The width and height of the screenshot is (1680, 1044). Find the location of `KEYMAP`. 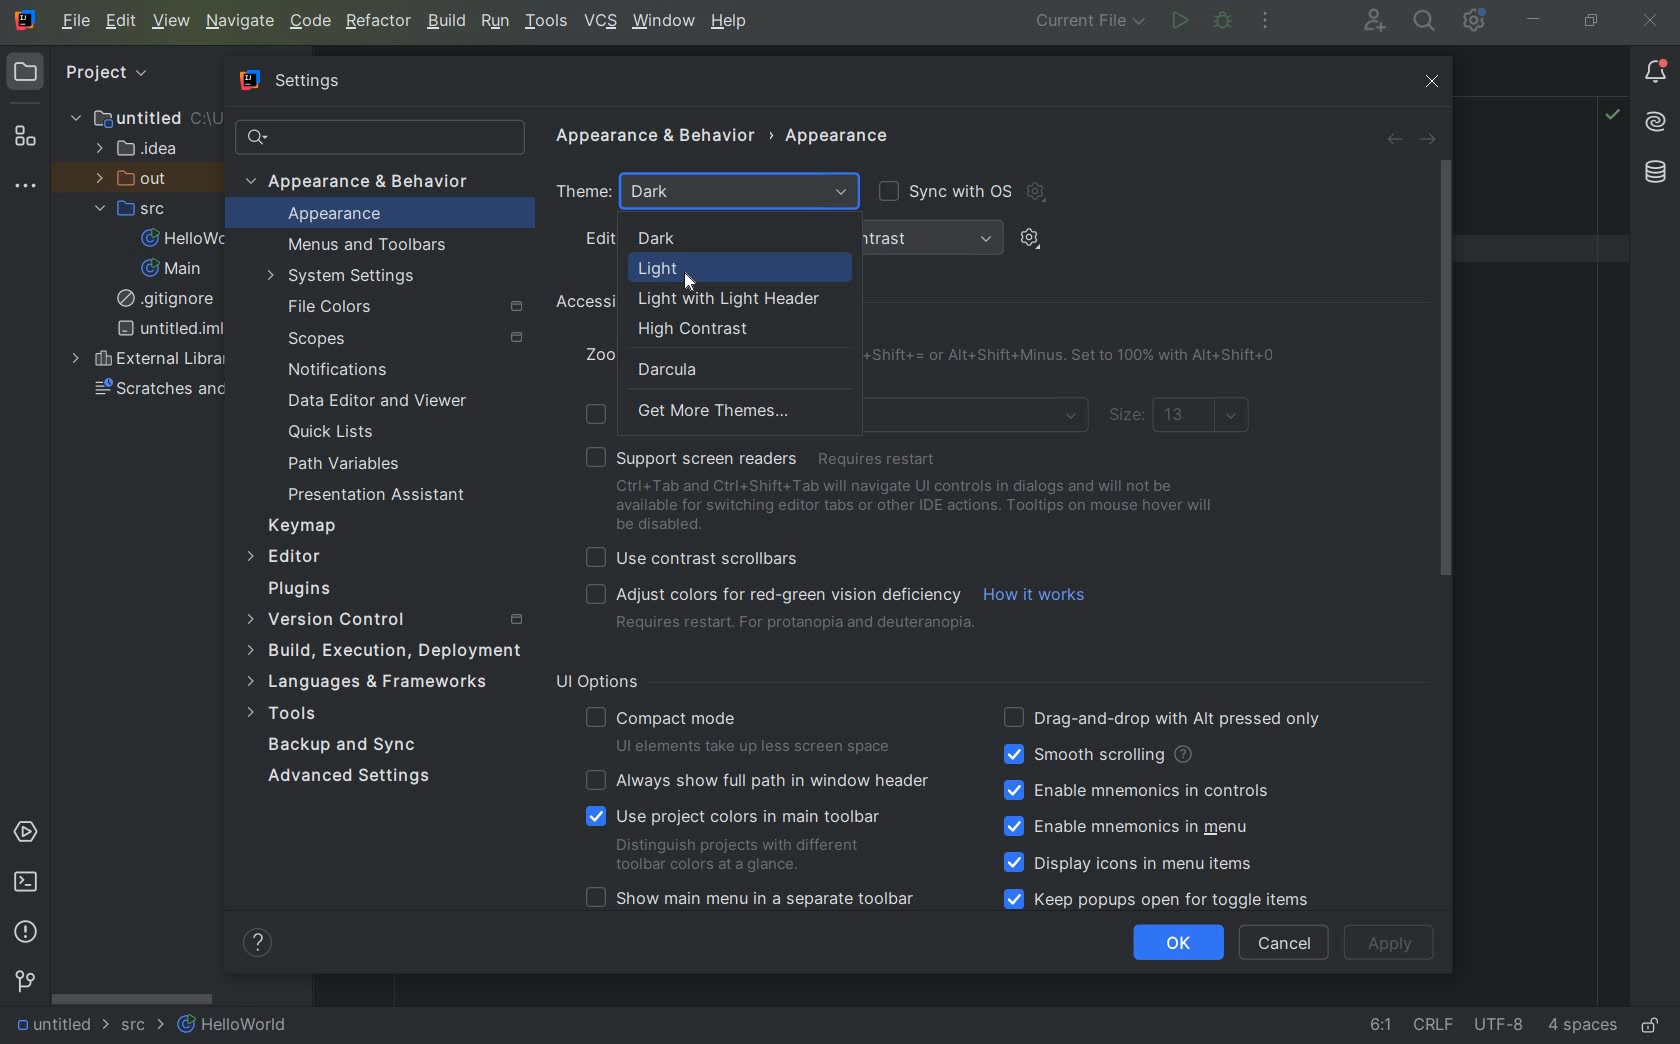

KEYMAP is located at coordinates (308, 525).